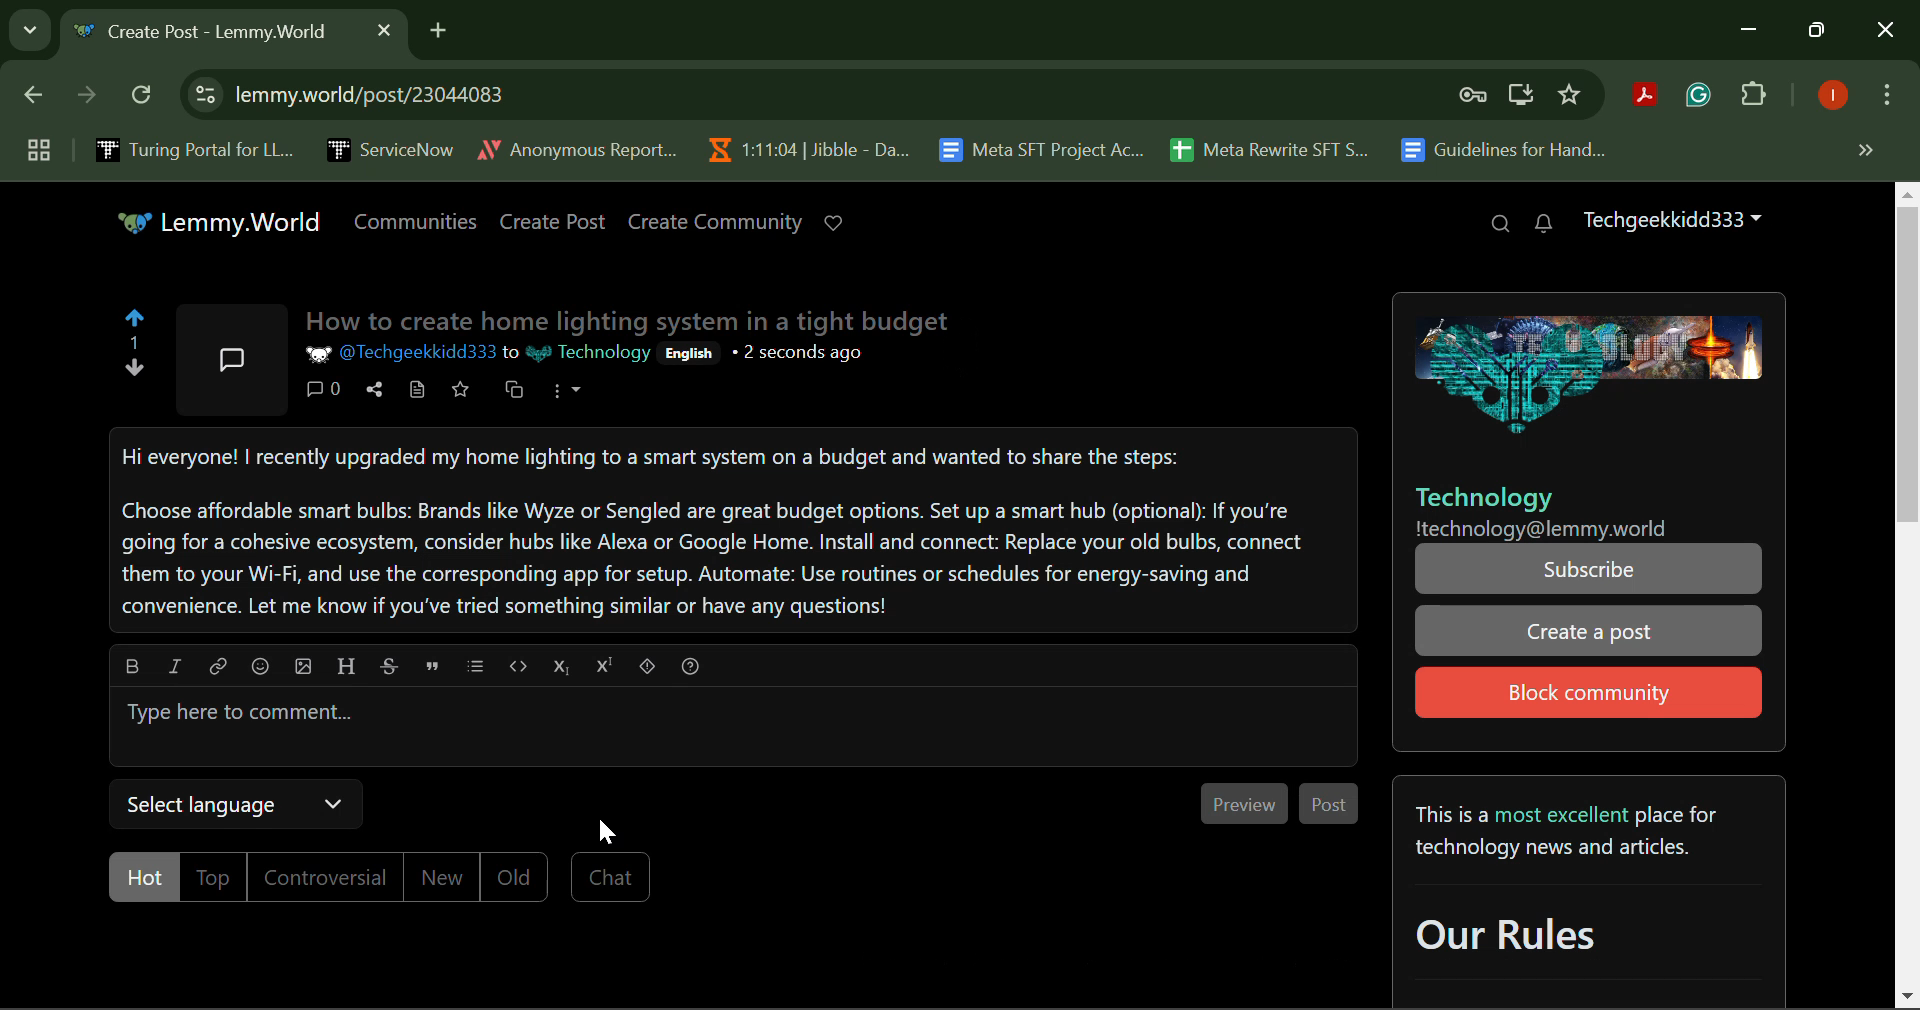 This screenshot has width=1920, height=1010. What do you see at coordinates (1247, 803) in the screenshot?
I see `Comment Preview` at bounding box center [1247, 803].